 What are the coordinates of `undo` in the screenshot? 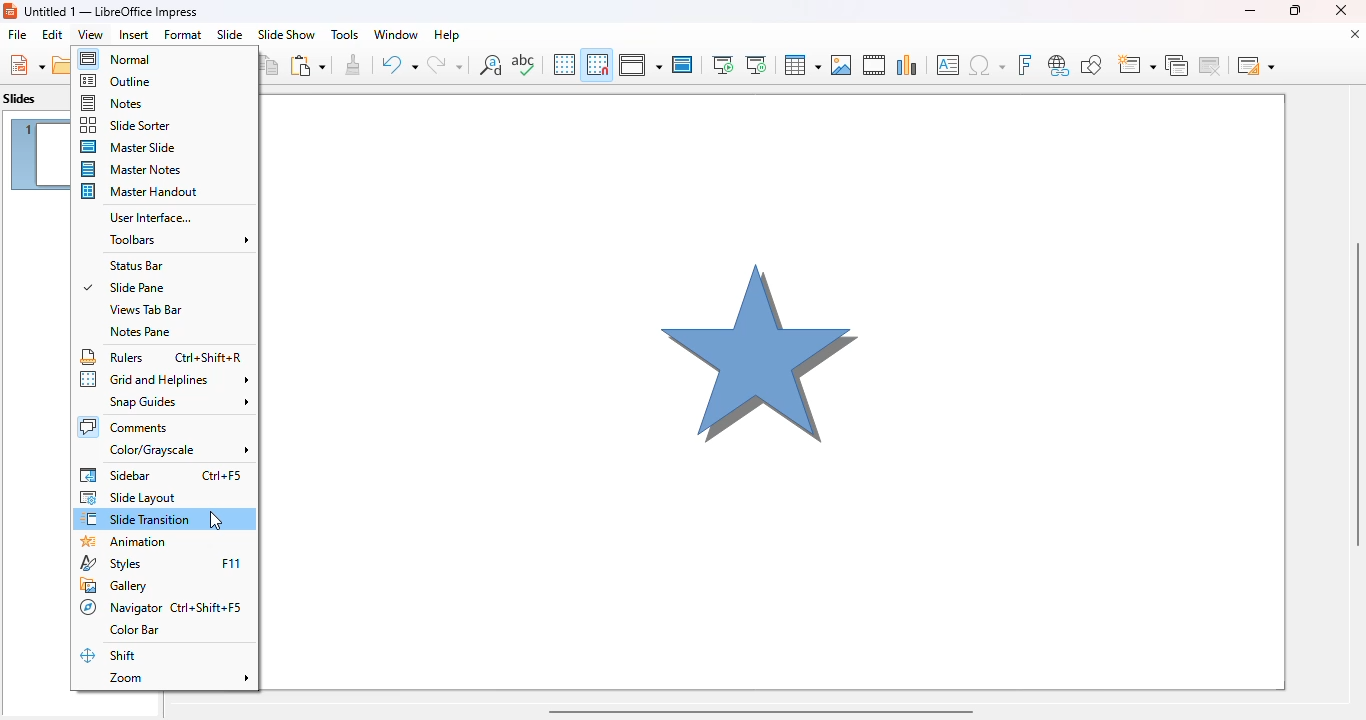 It's located at (398, 65).